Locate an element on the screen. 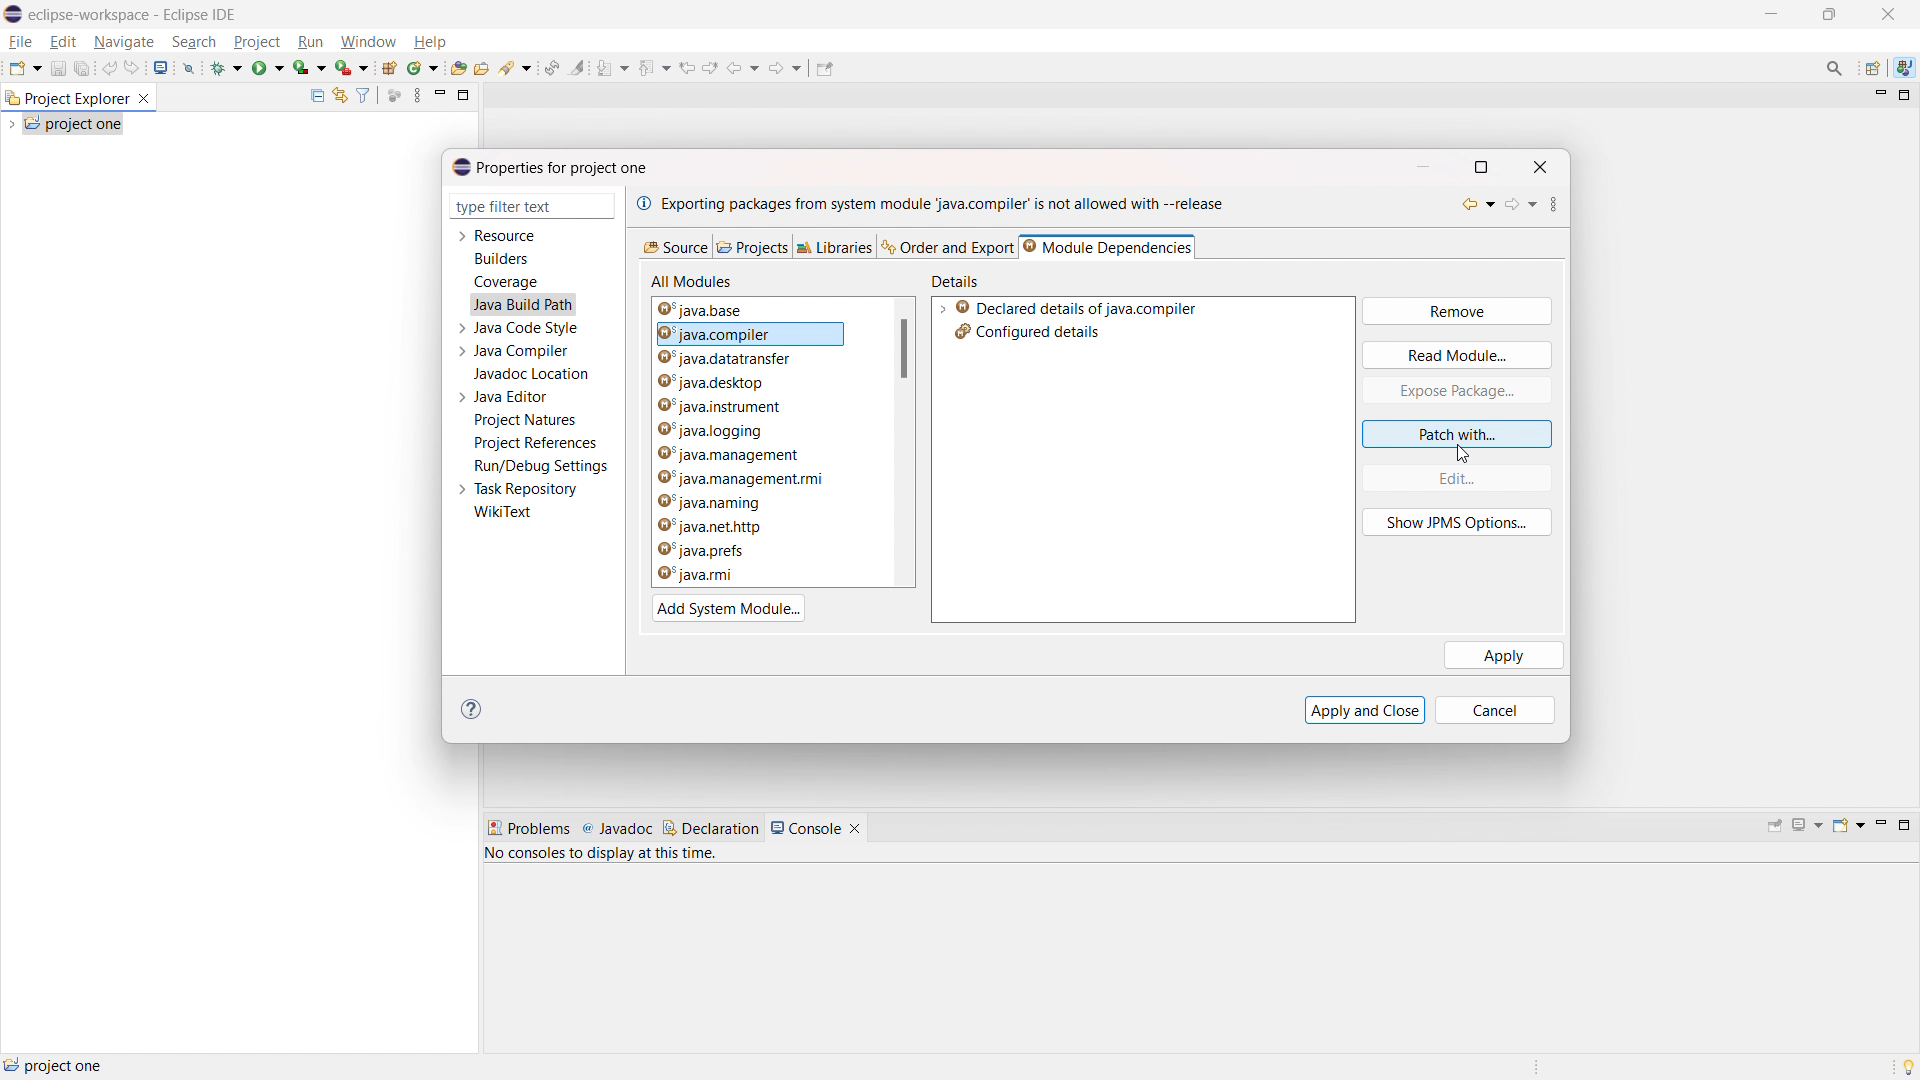 The width and height of the screenshot is (1920, 1080). expand task repository is located at coordinates (460, 491).